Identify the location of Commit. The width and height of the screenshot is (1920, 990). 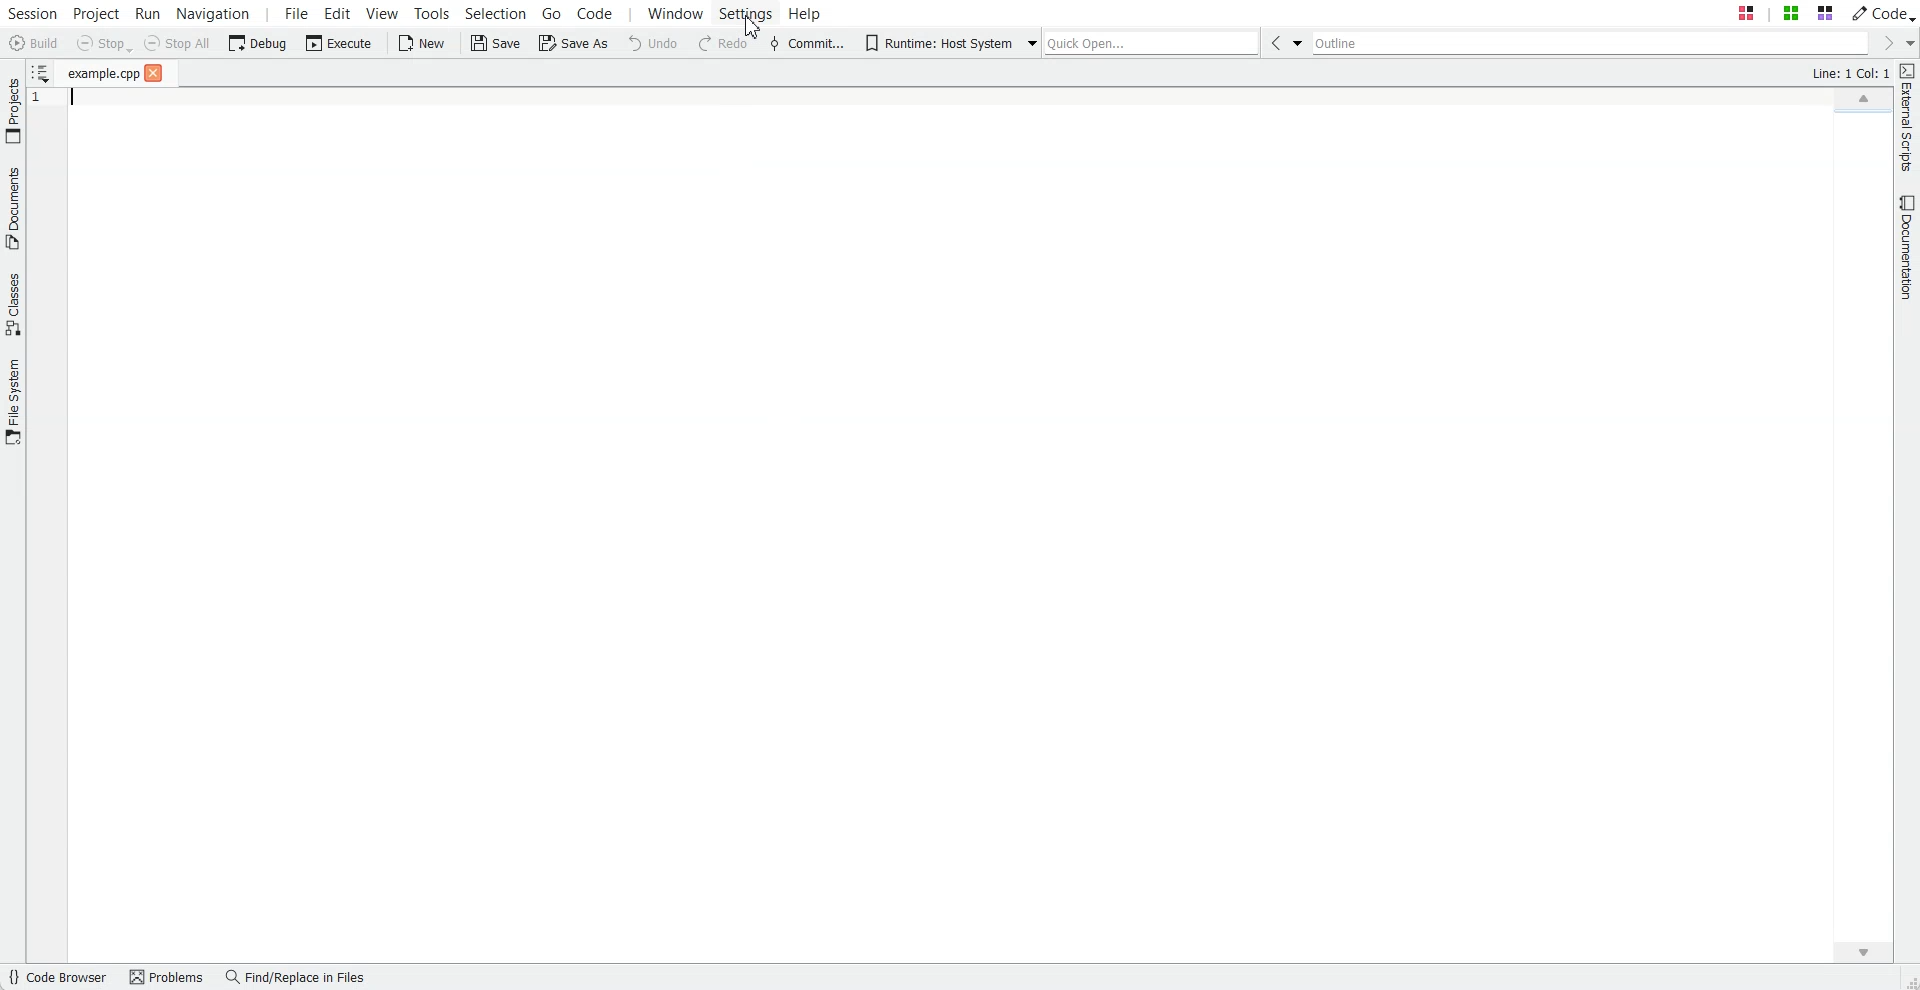
(805, 45).